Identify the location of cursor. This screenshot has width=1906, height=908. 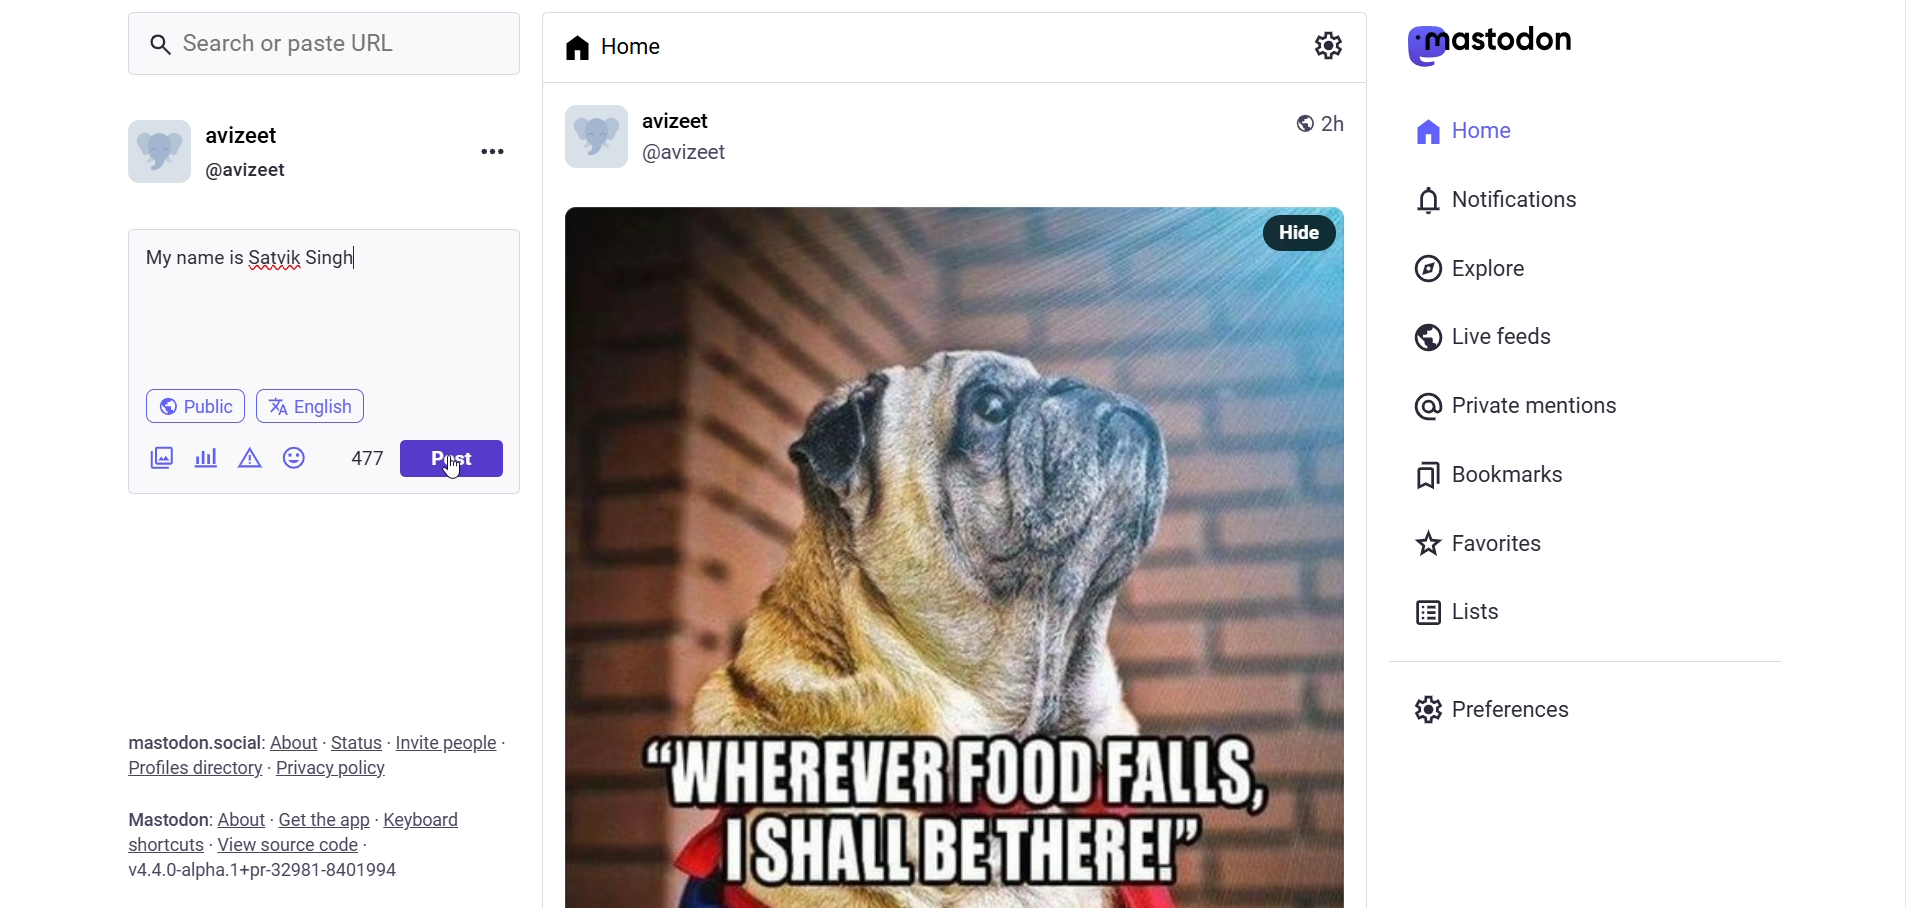
(453, 477).